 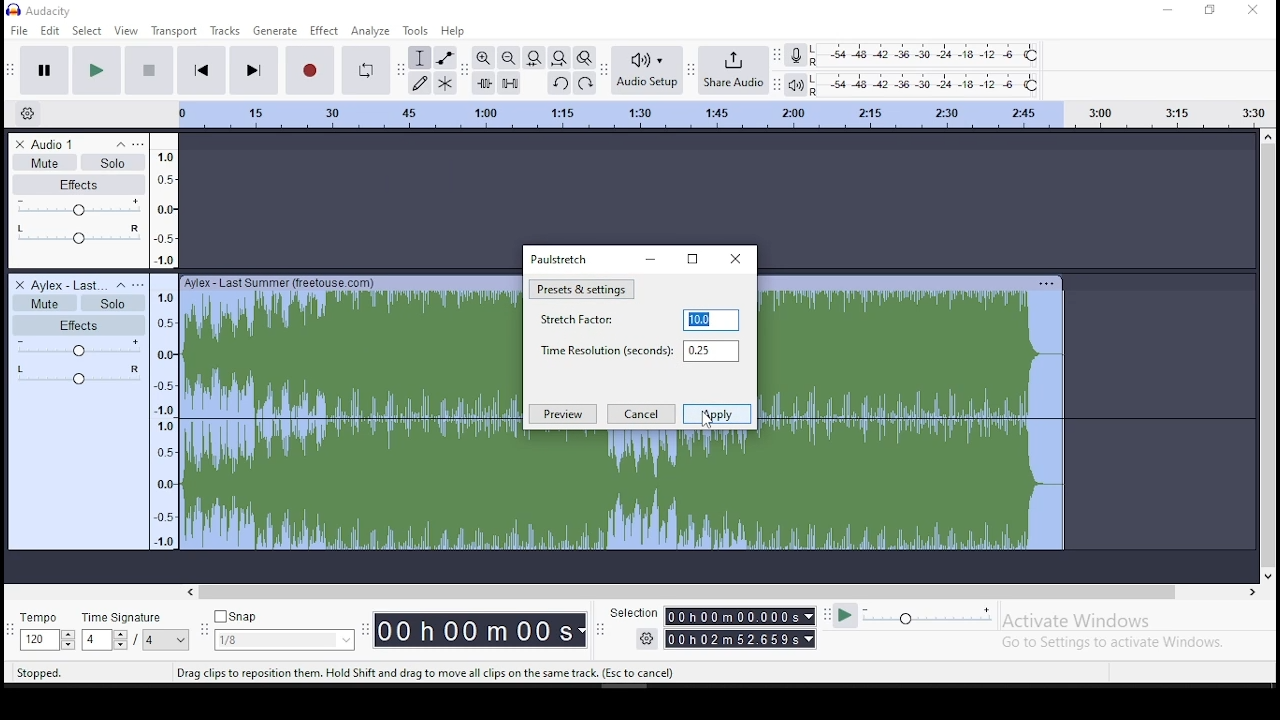 I want to click on time signature, so click(x=137, y=632).